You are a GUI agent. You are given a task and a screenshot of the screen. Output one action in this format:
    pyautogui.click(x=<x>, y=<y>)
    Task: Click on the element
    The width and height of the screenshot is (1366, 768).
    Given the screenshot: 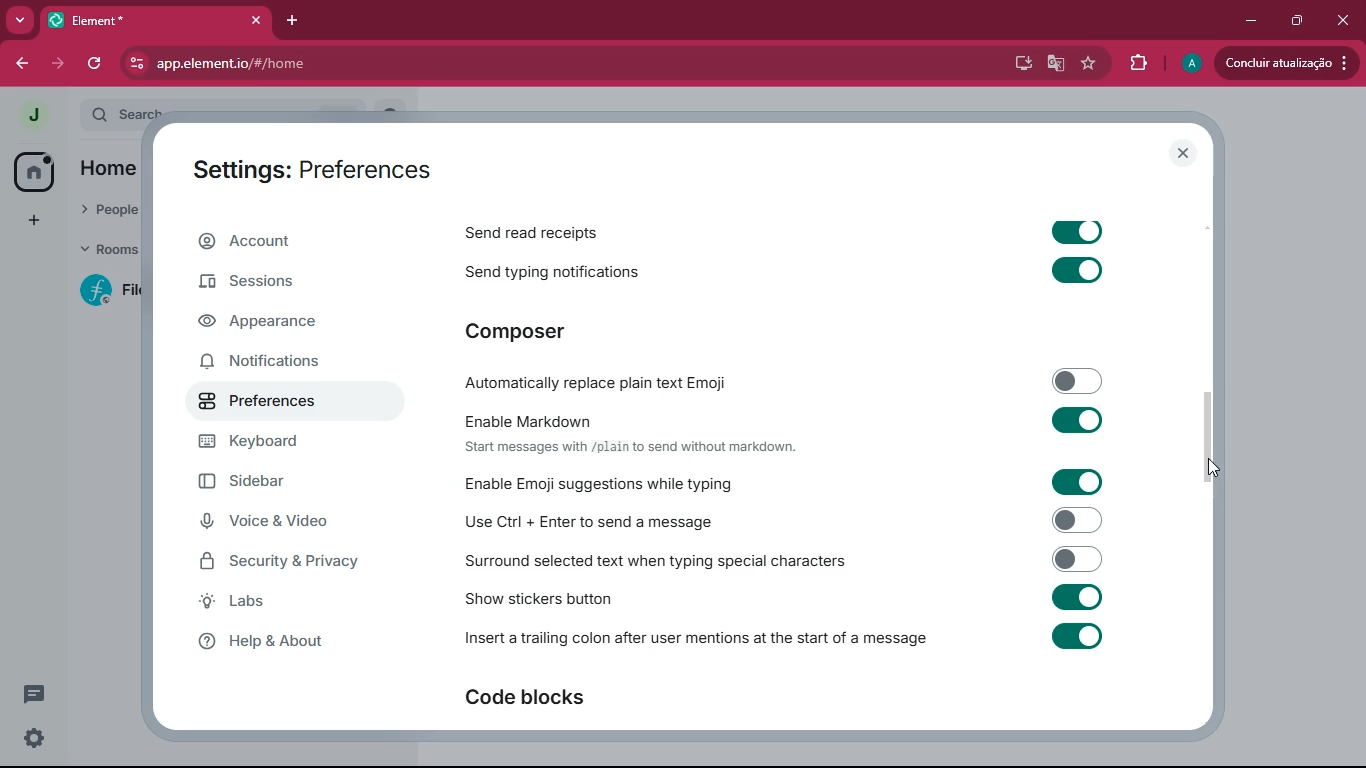 What is the action you would take?
    pyautogui.click(x=159, y=19)
    